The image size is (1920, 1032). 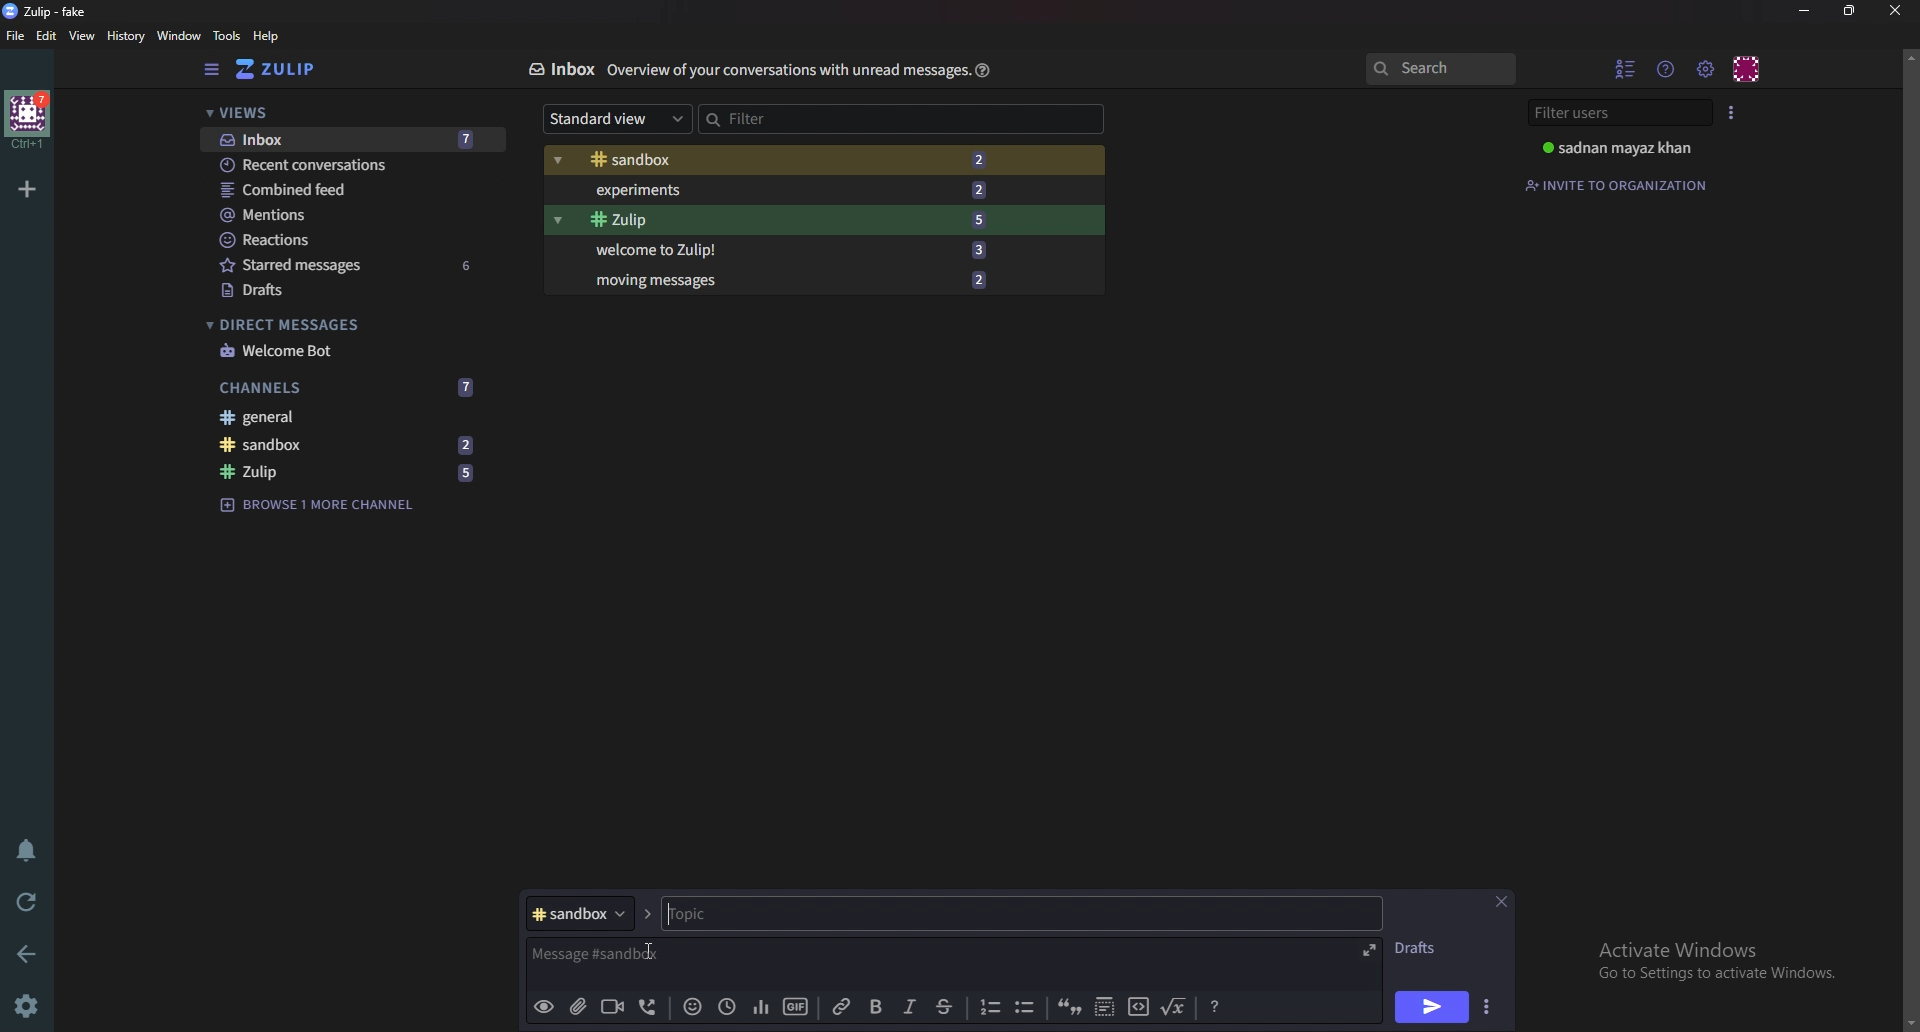 I want to click on cursor, so click(x=646, y=949).